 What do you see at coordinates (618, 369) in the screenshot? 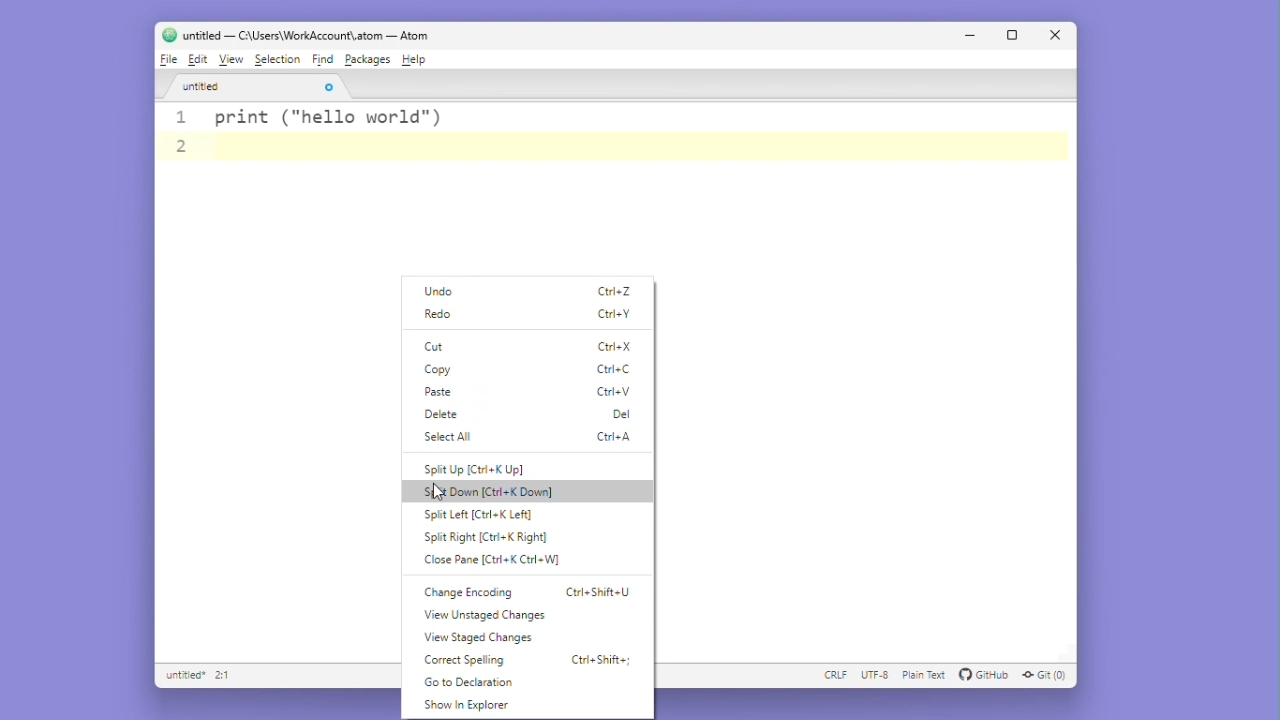
I see `ctrl+c` at bounding box center [618, 369].